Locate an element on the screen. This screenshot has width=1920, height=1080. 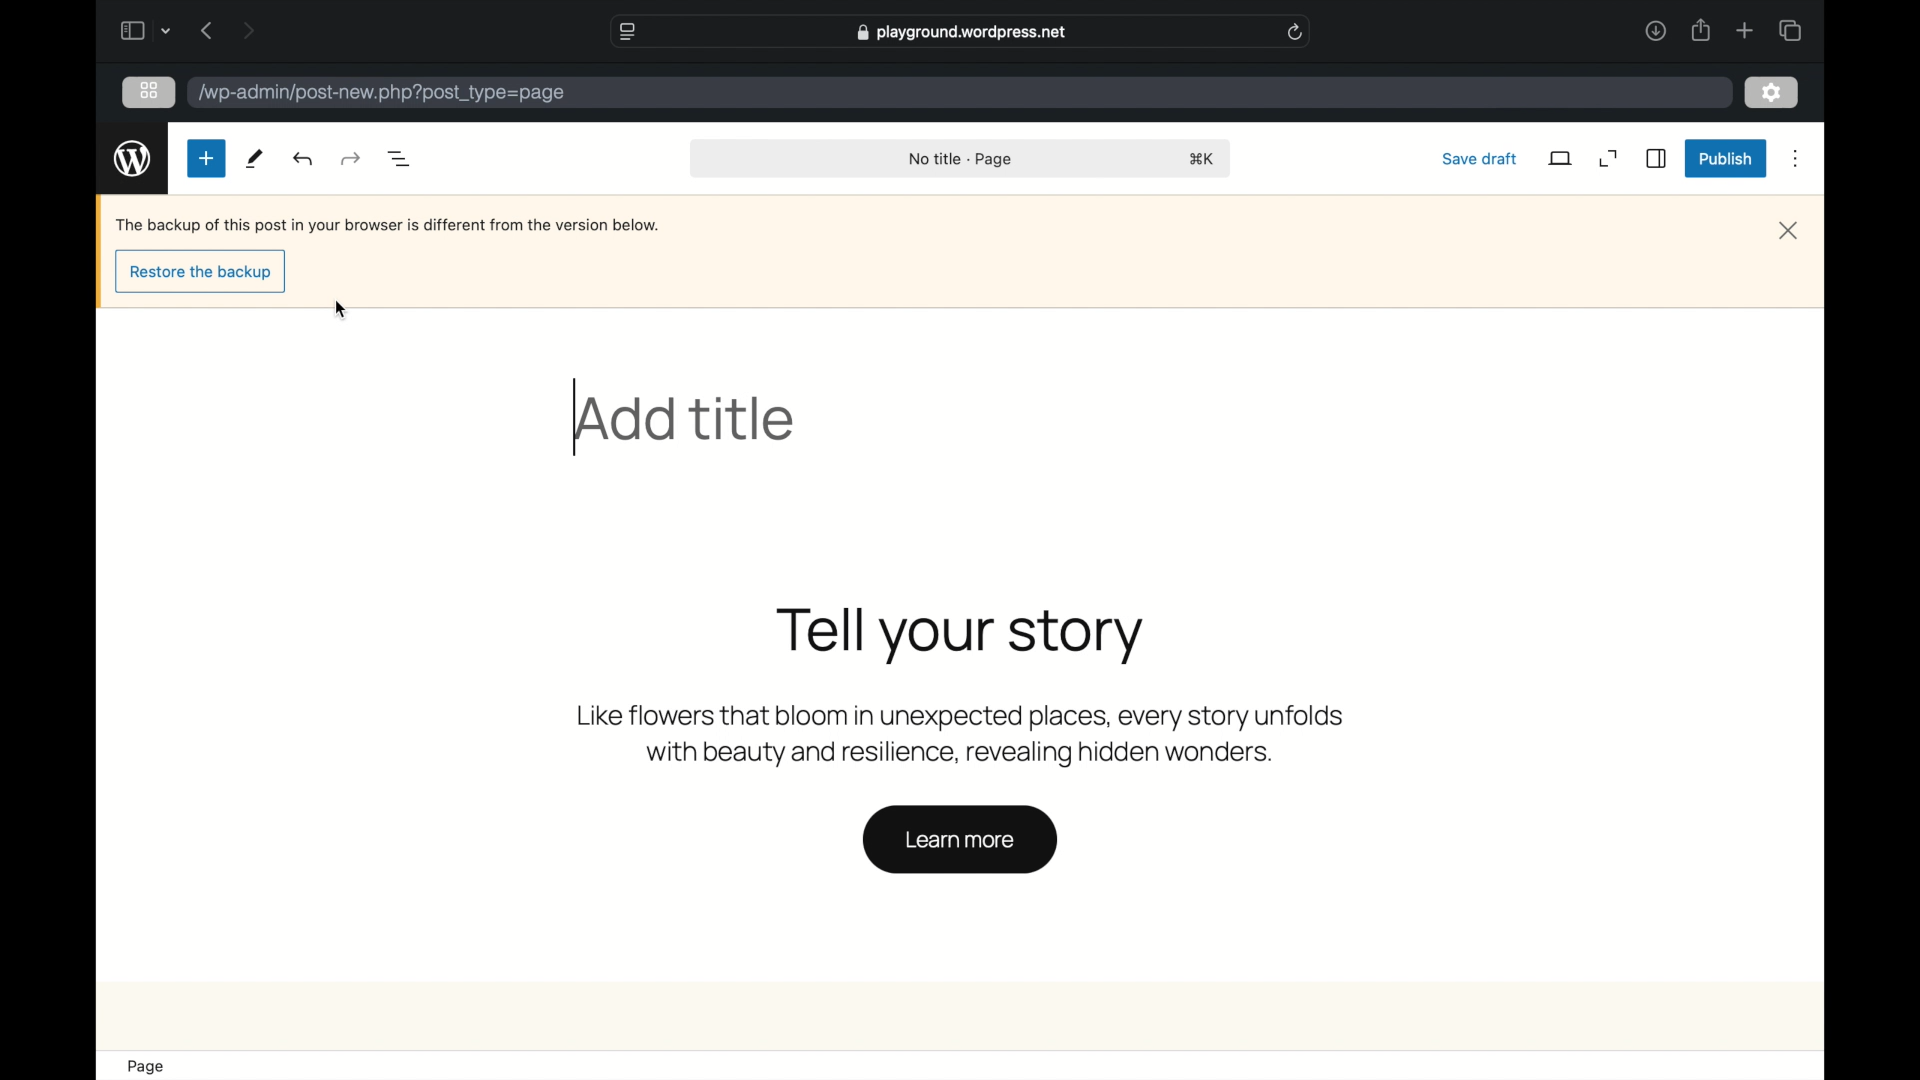
close is located at coordinates (1792, 232).